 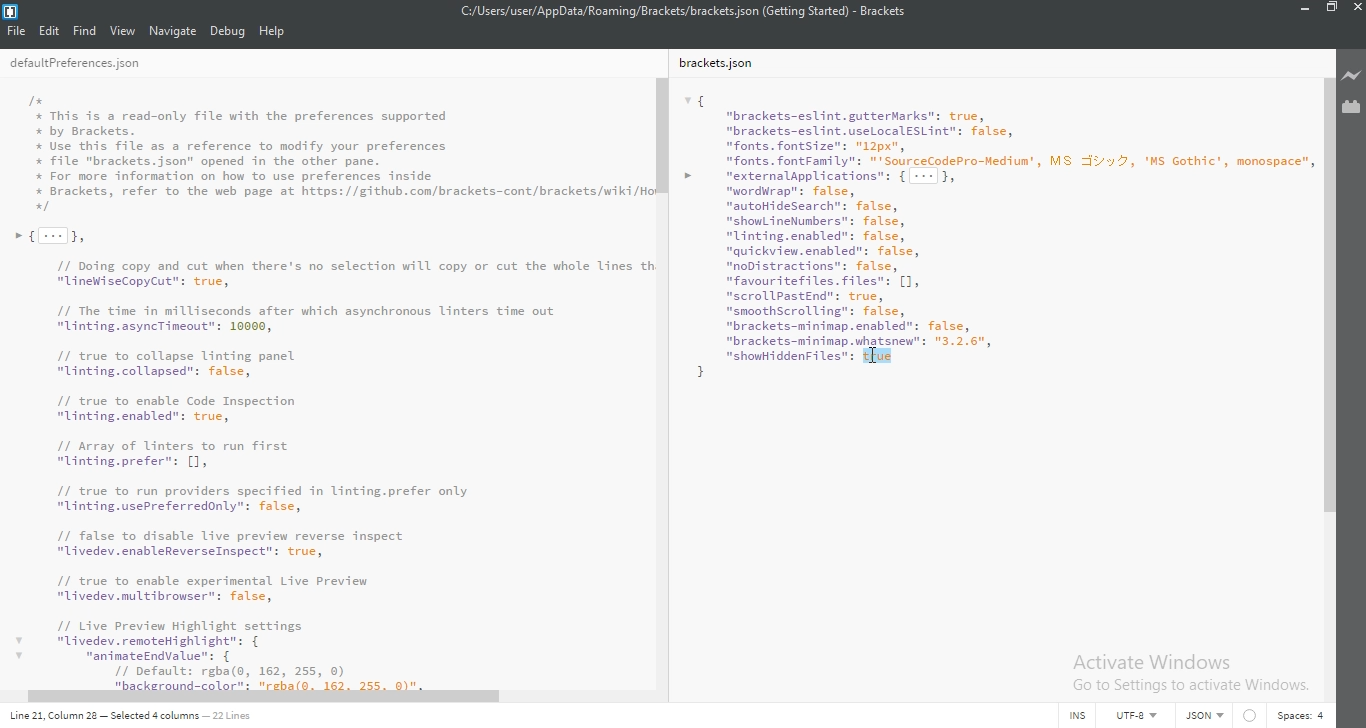 What do you see at coordinates (15, 31) in the screenshot?
I see `file` at bounding box center [15, 31].